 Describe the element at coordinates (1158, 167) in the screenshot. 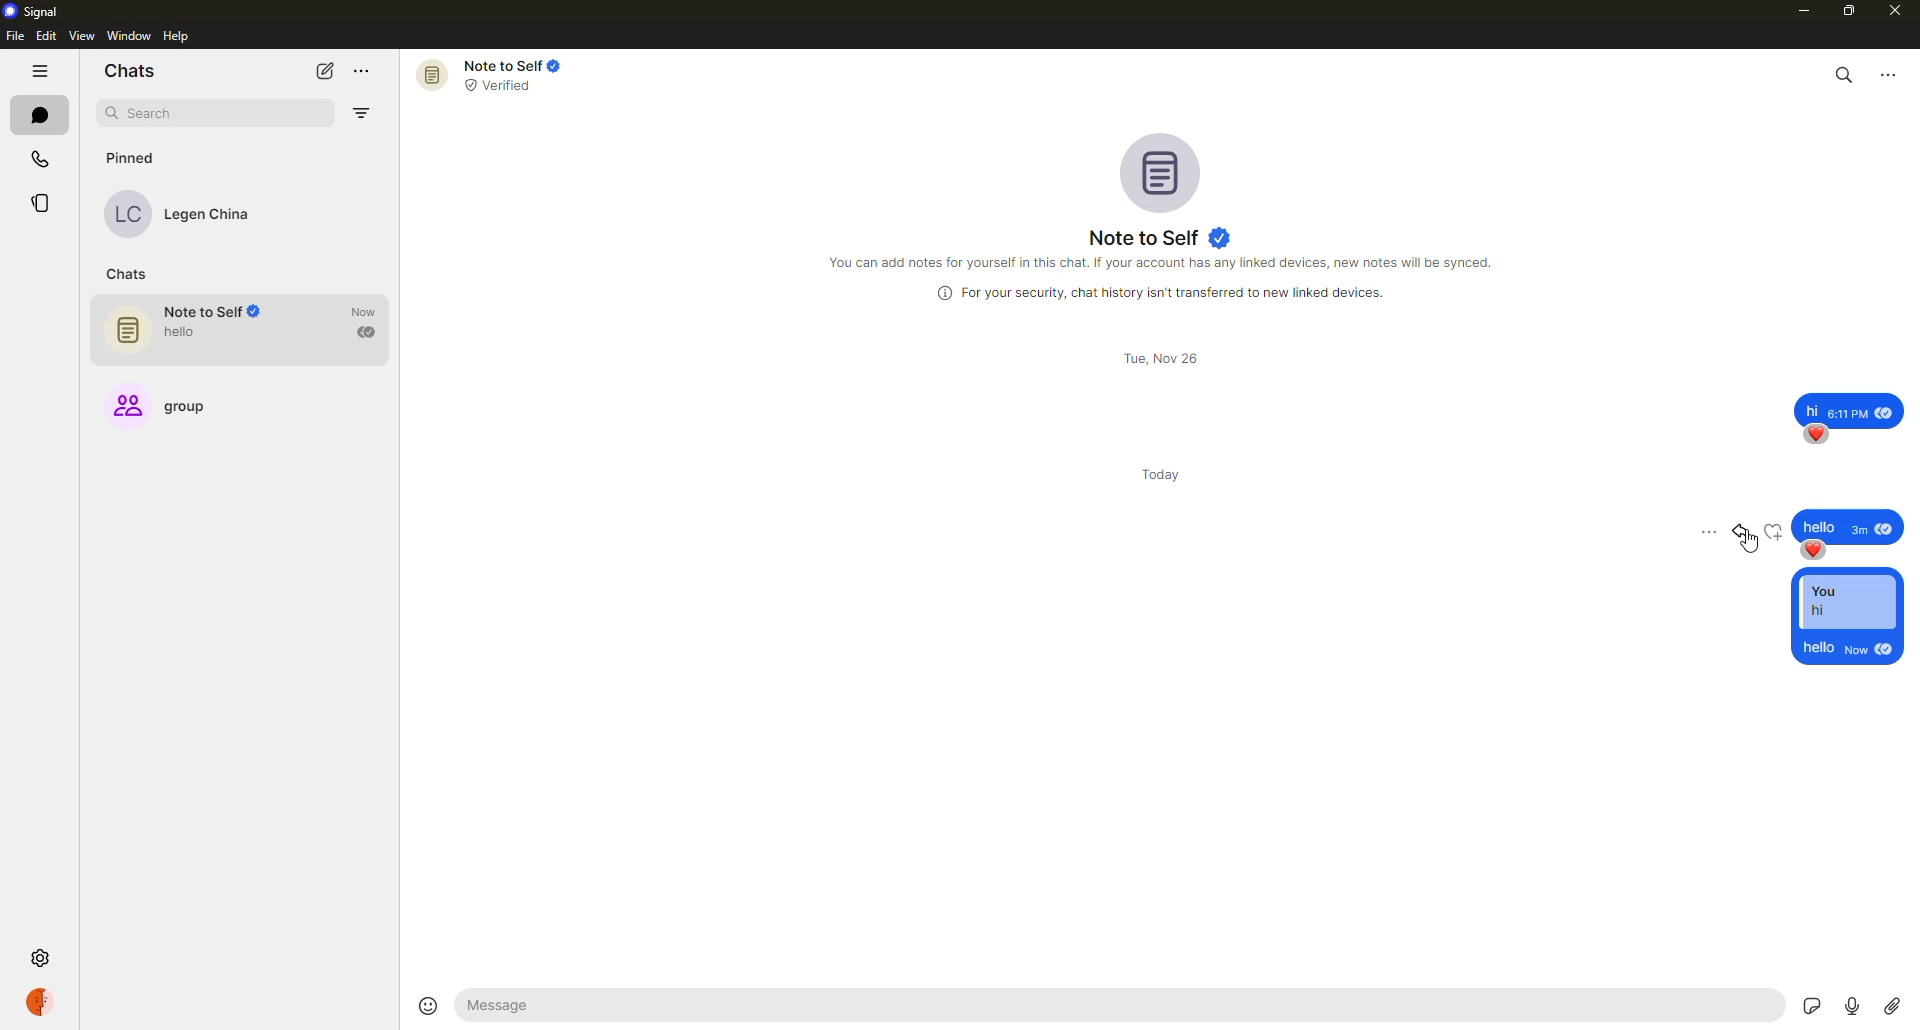

I see `profile pic` at that location.